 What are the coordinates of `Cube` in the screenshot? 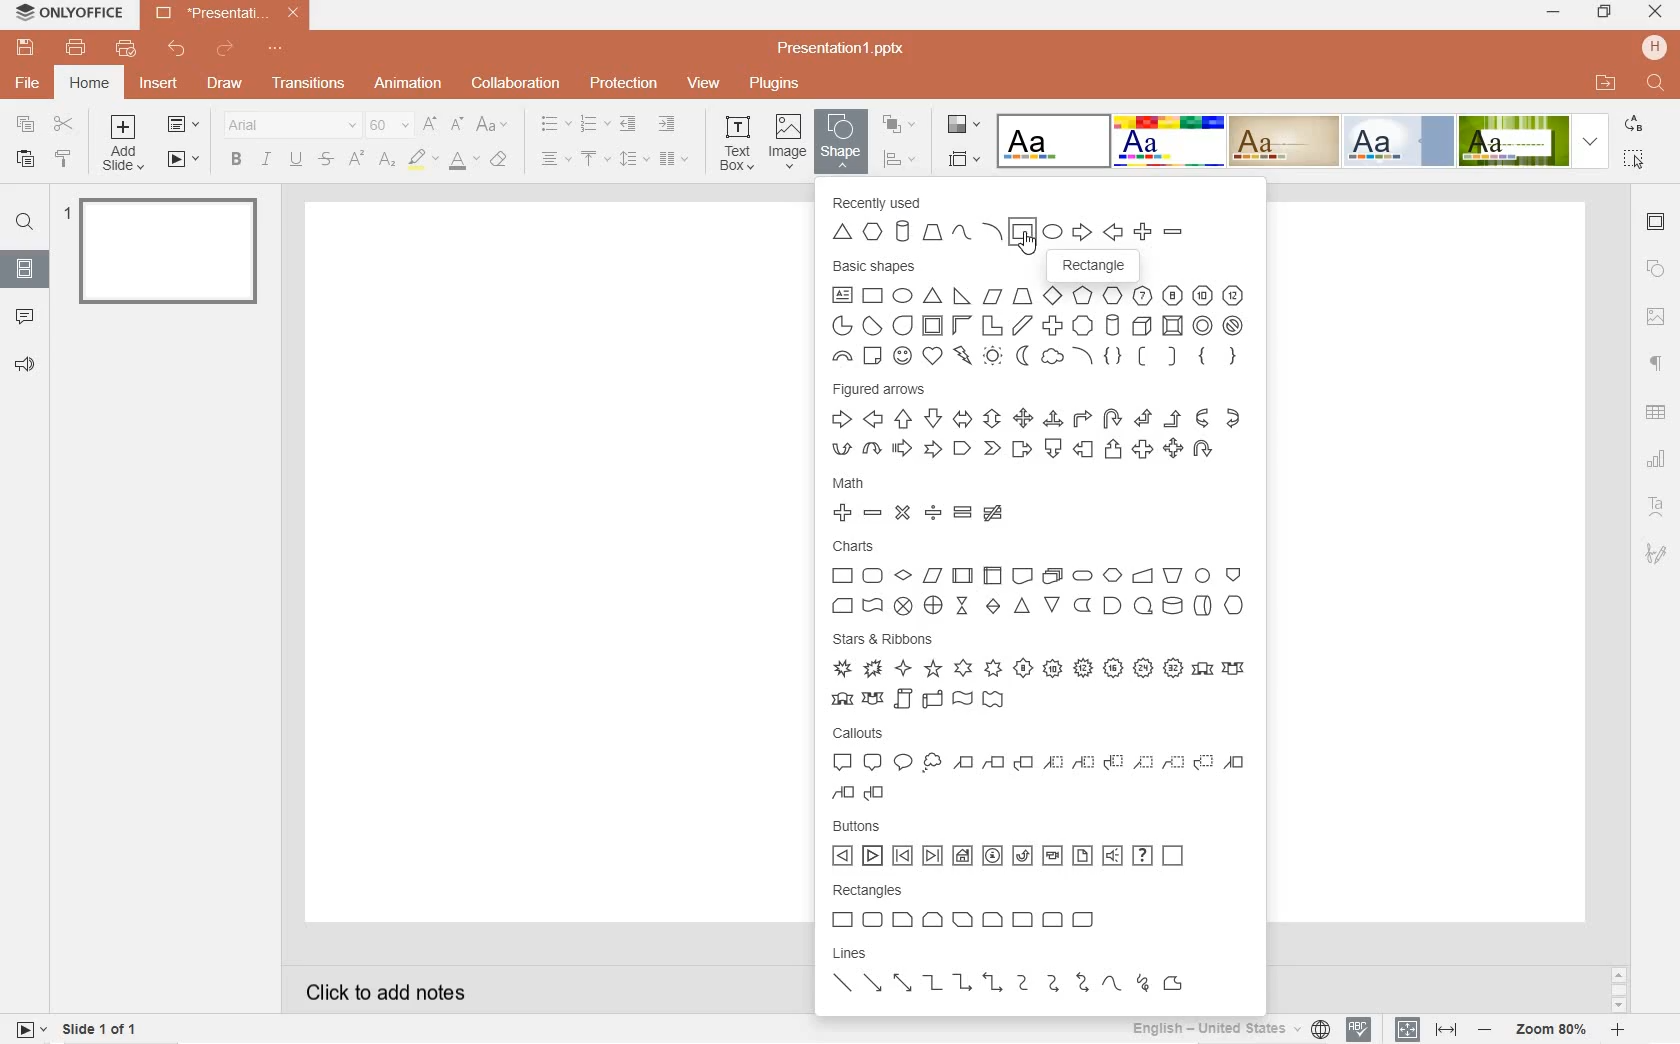 It's located at (1141, 327).